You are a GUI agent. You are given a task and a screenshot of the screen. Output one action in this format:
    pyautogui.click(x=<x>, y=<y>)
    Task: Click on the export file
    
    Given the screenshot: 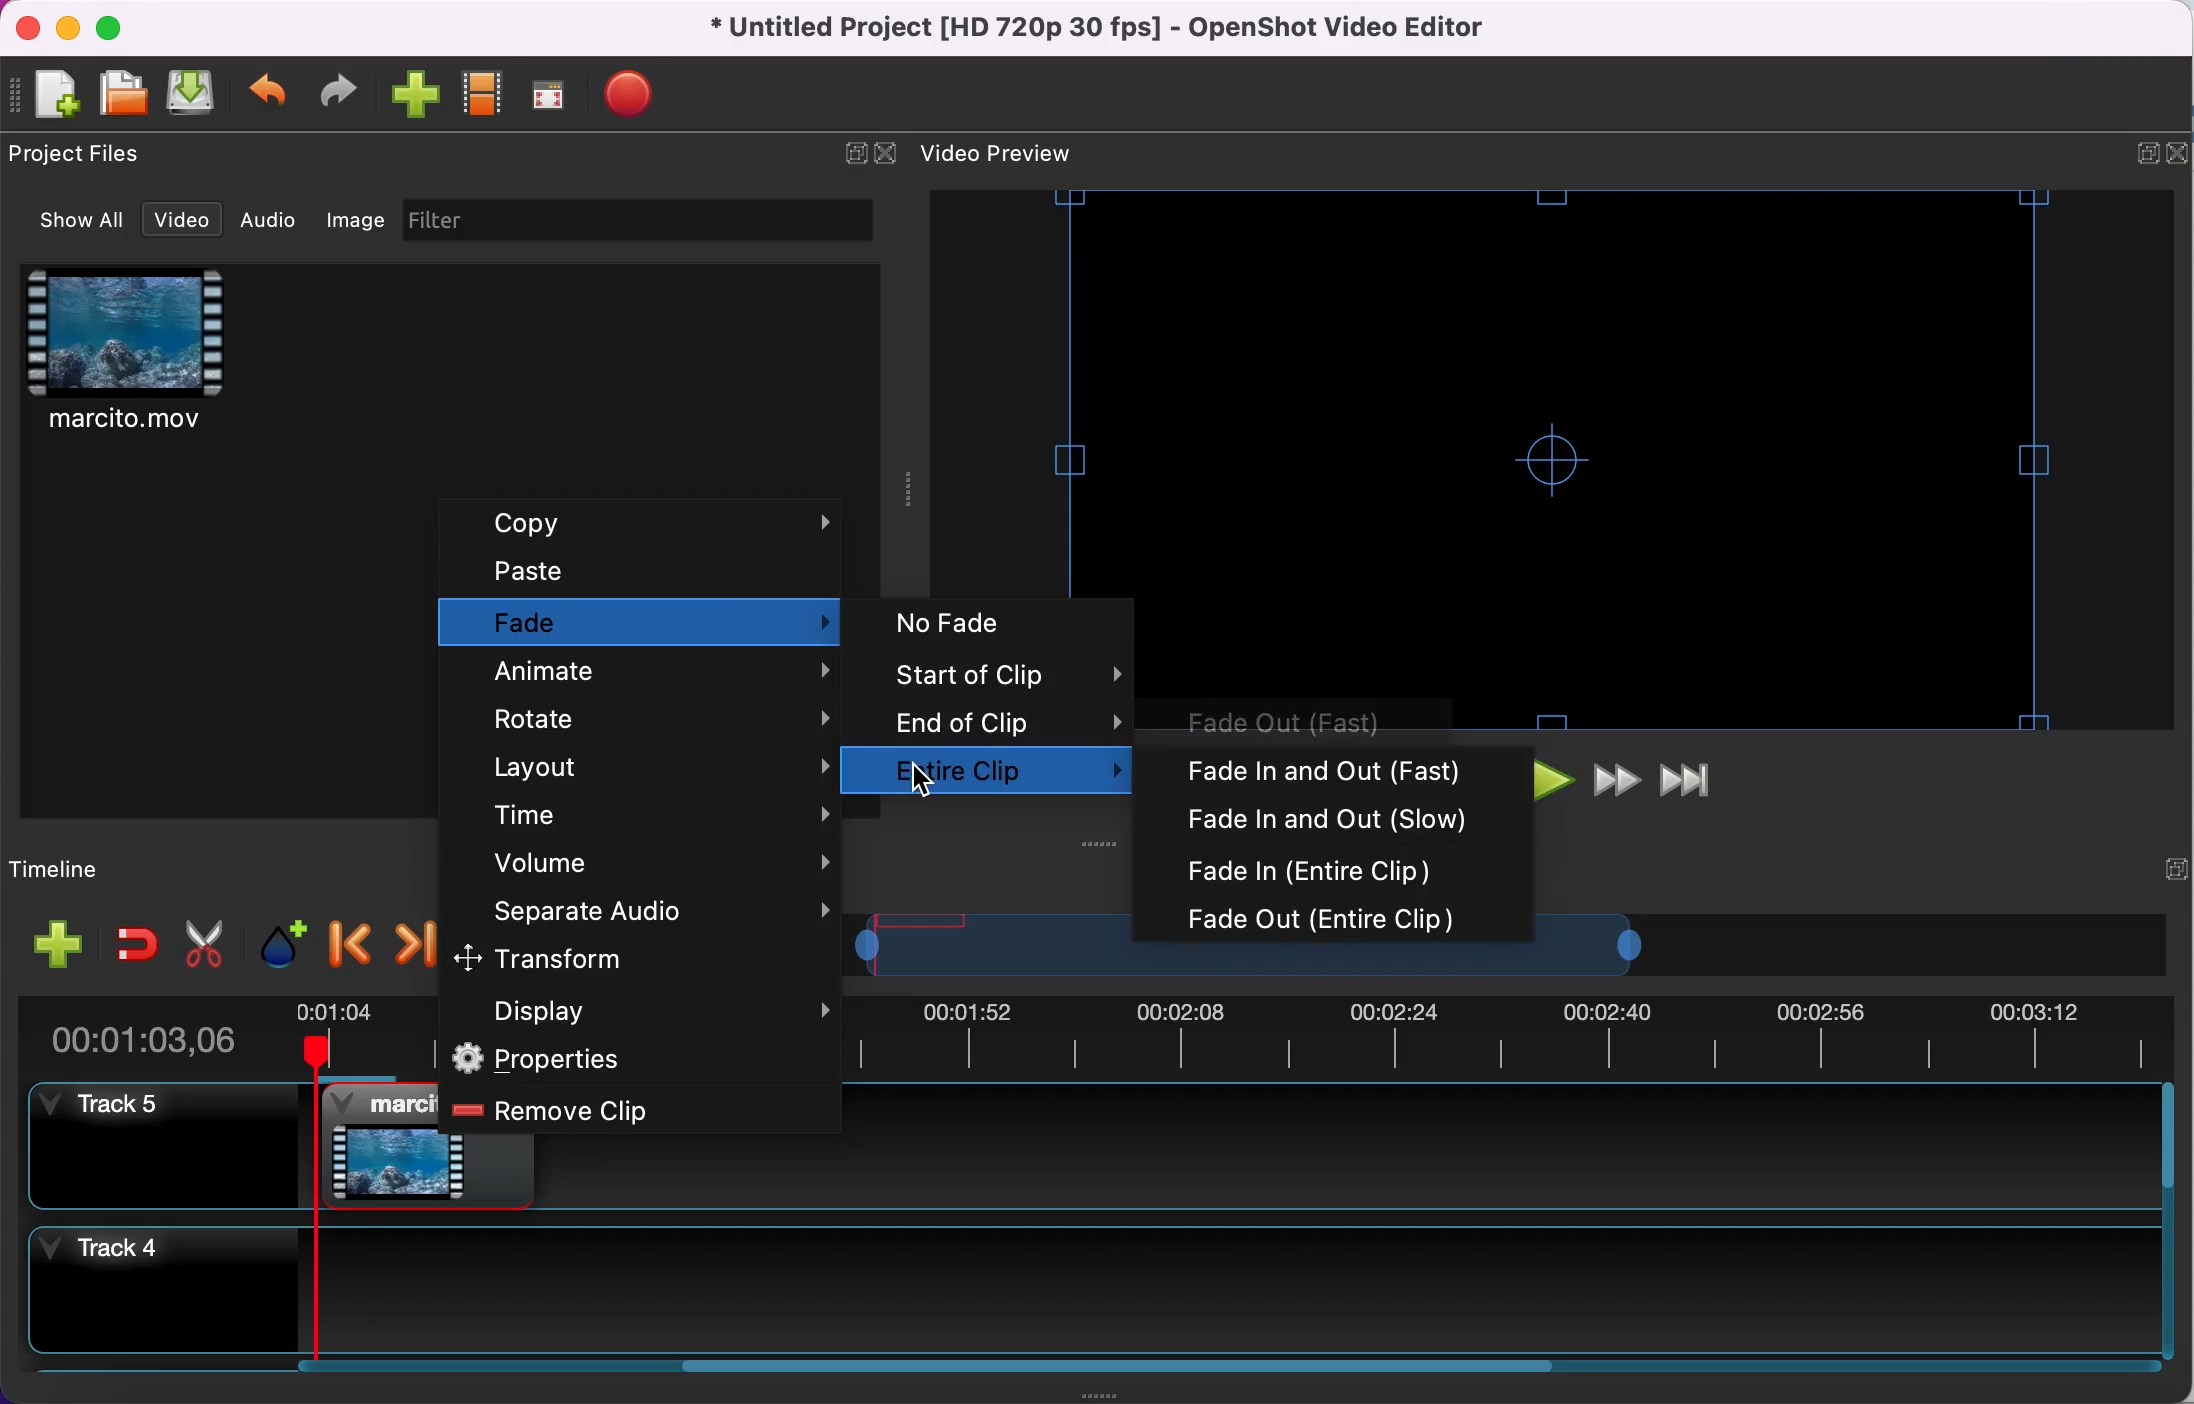 What is the action you would take?
    pyautogui.click(x=653, y=95)
    